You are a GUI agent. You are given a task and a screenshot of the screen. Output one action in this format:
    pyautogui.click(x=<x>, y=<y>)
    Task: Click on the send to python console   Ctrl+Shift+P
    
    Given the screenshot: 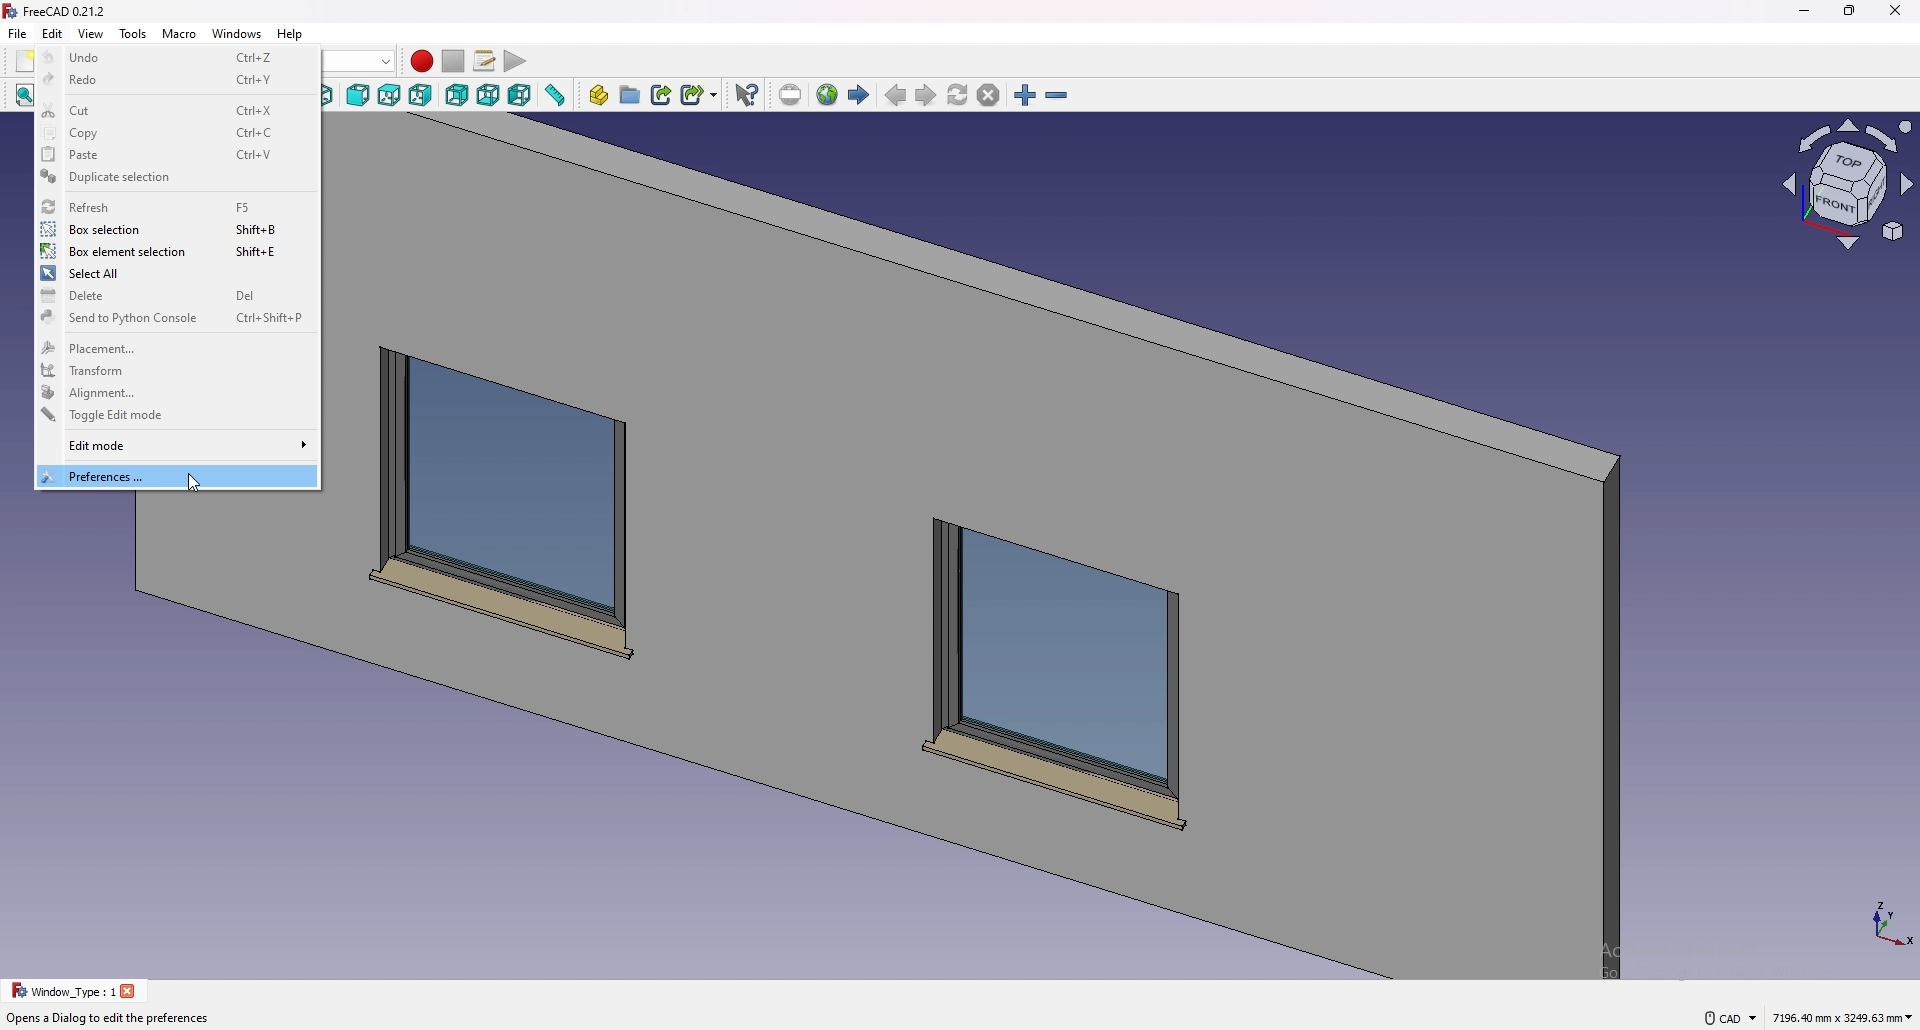 What is the action you would take?
    pyautogui.click(x=172, y=319)
    